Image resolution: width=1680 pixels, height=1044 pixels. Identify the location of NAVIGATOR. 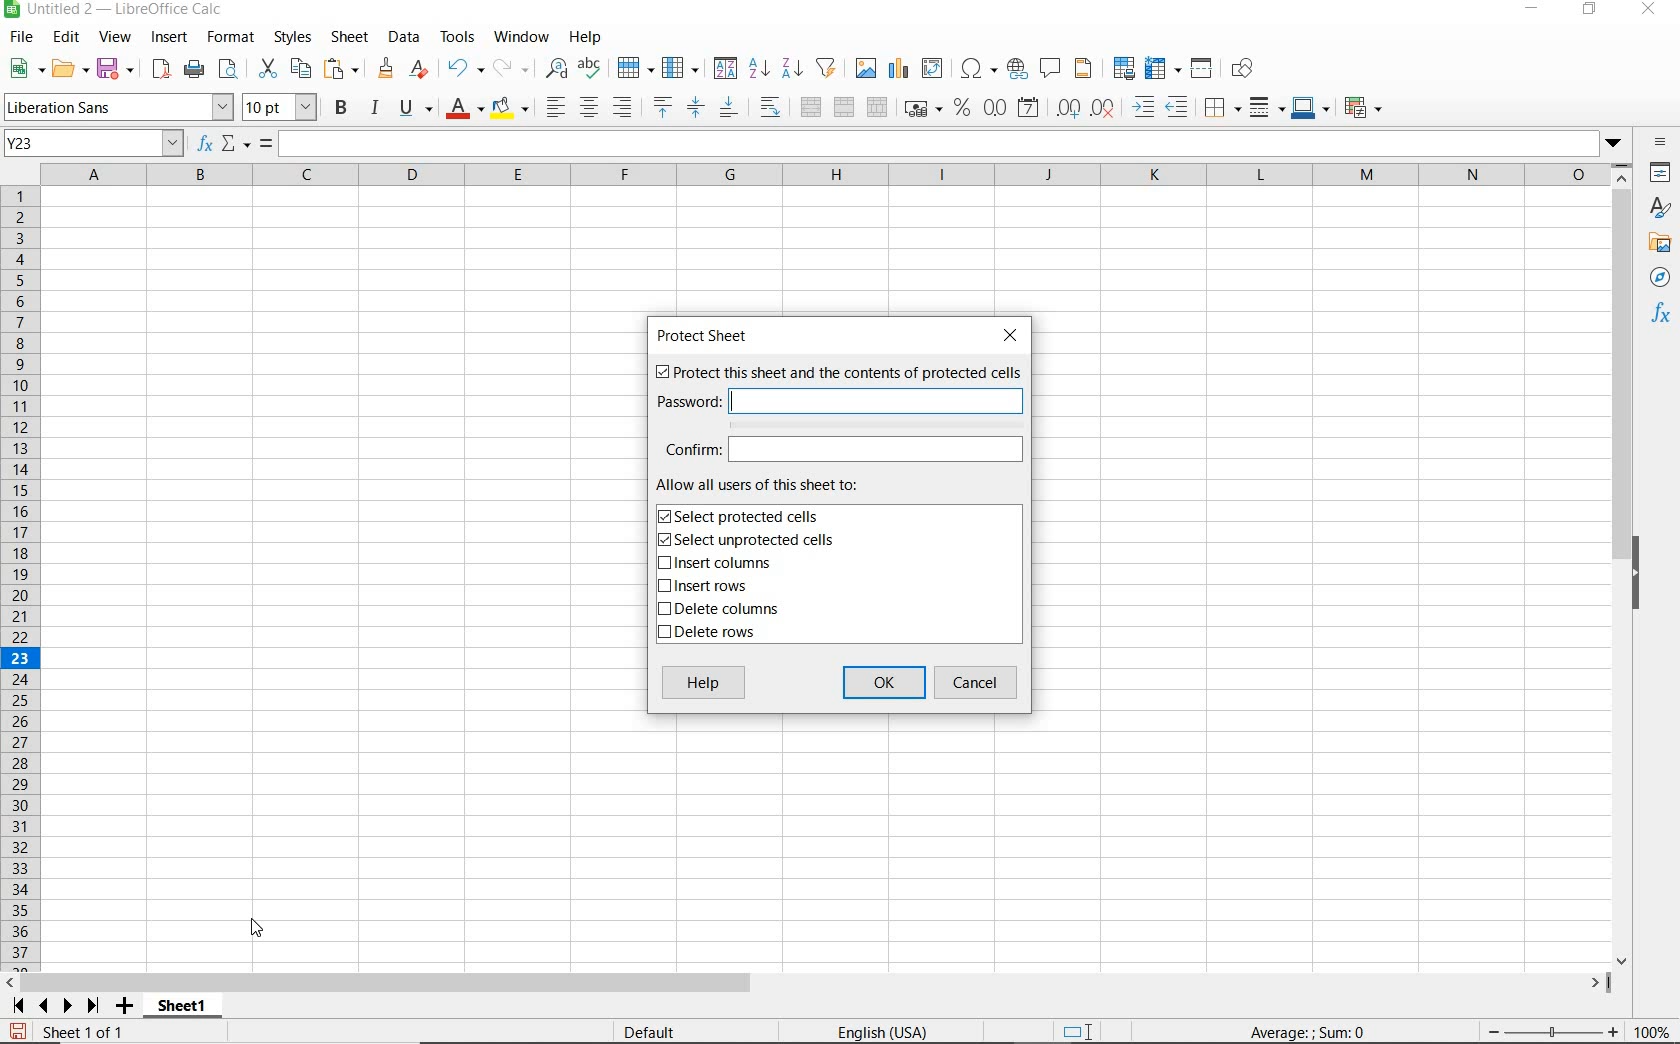
(1659, 279).